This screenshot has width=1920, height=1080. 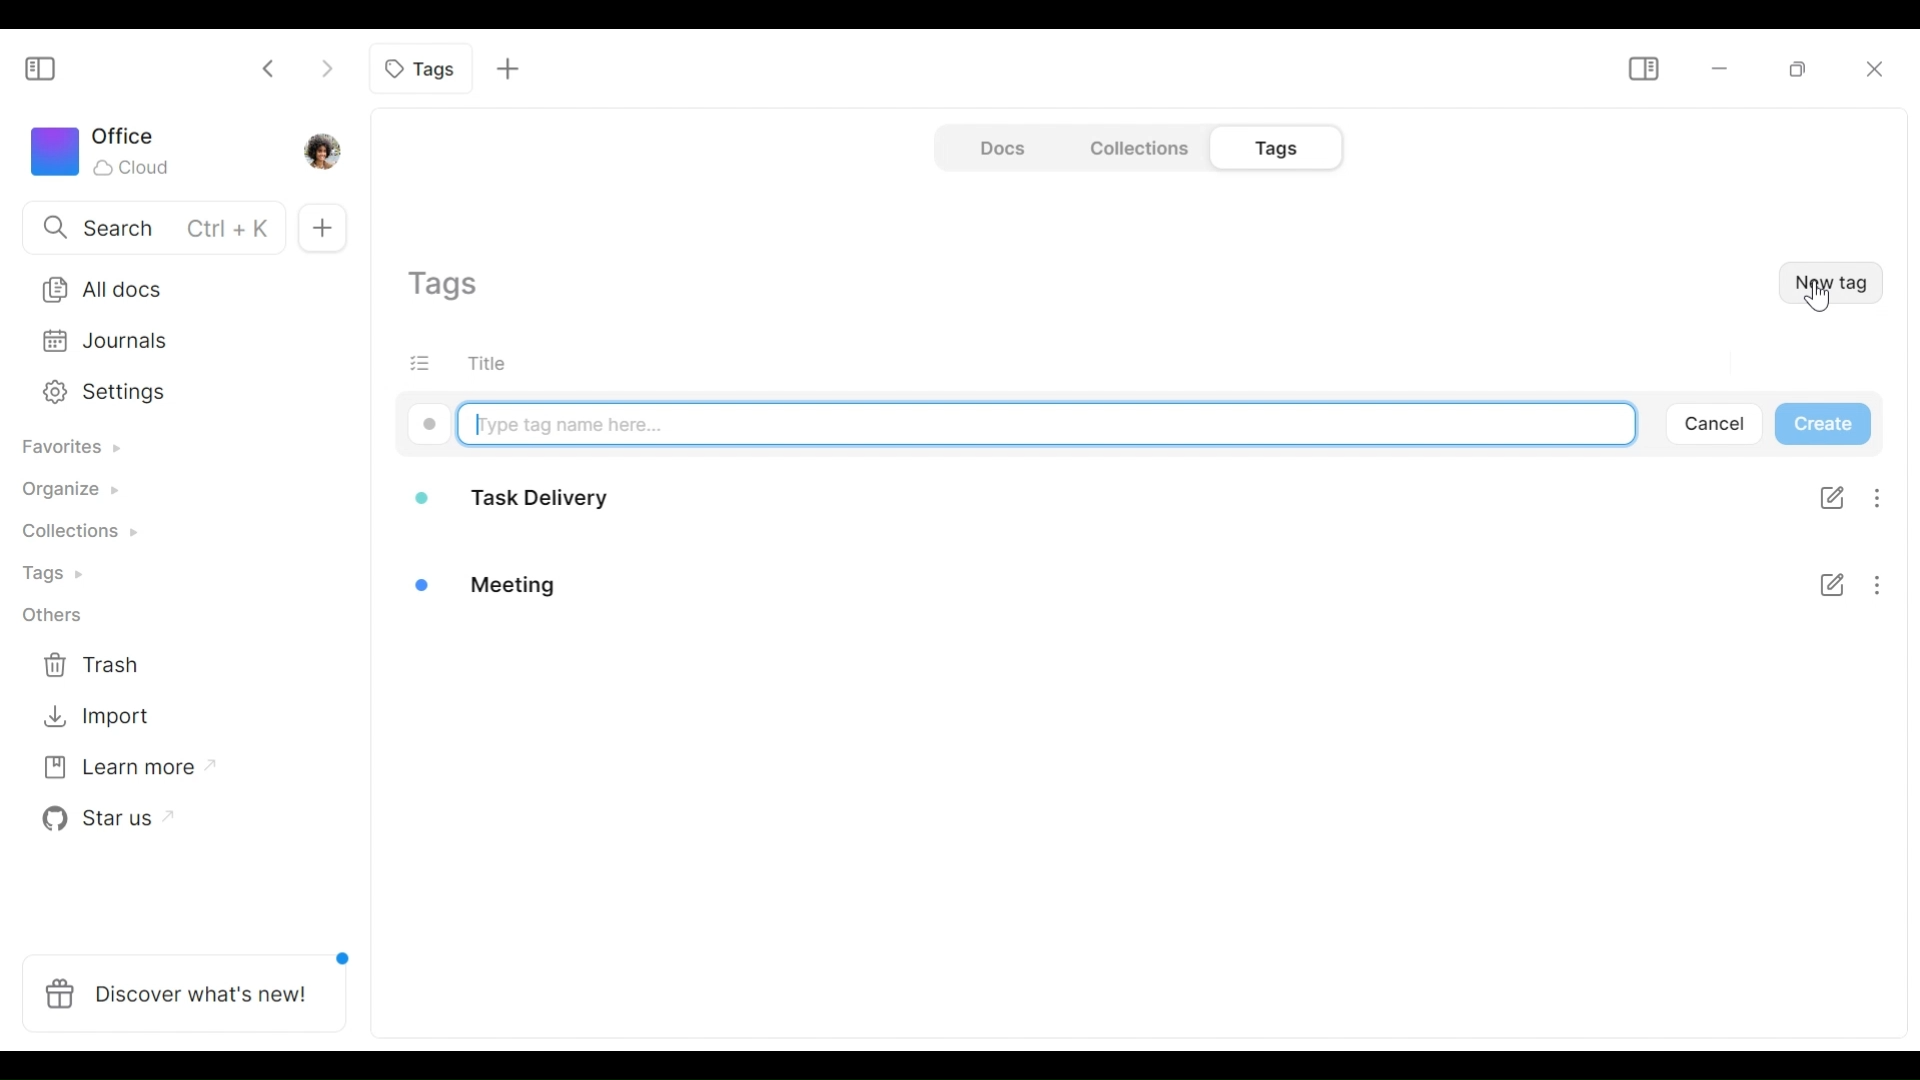 What do you see at coordinates (422, 68) in the screenshot?
I see `Current tab` at bounding box center [422, 68].